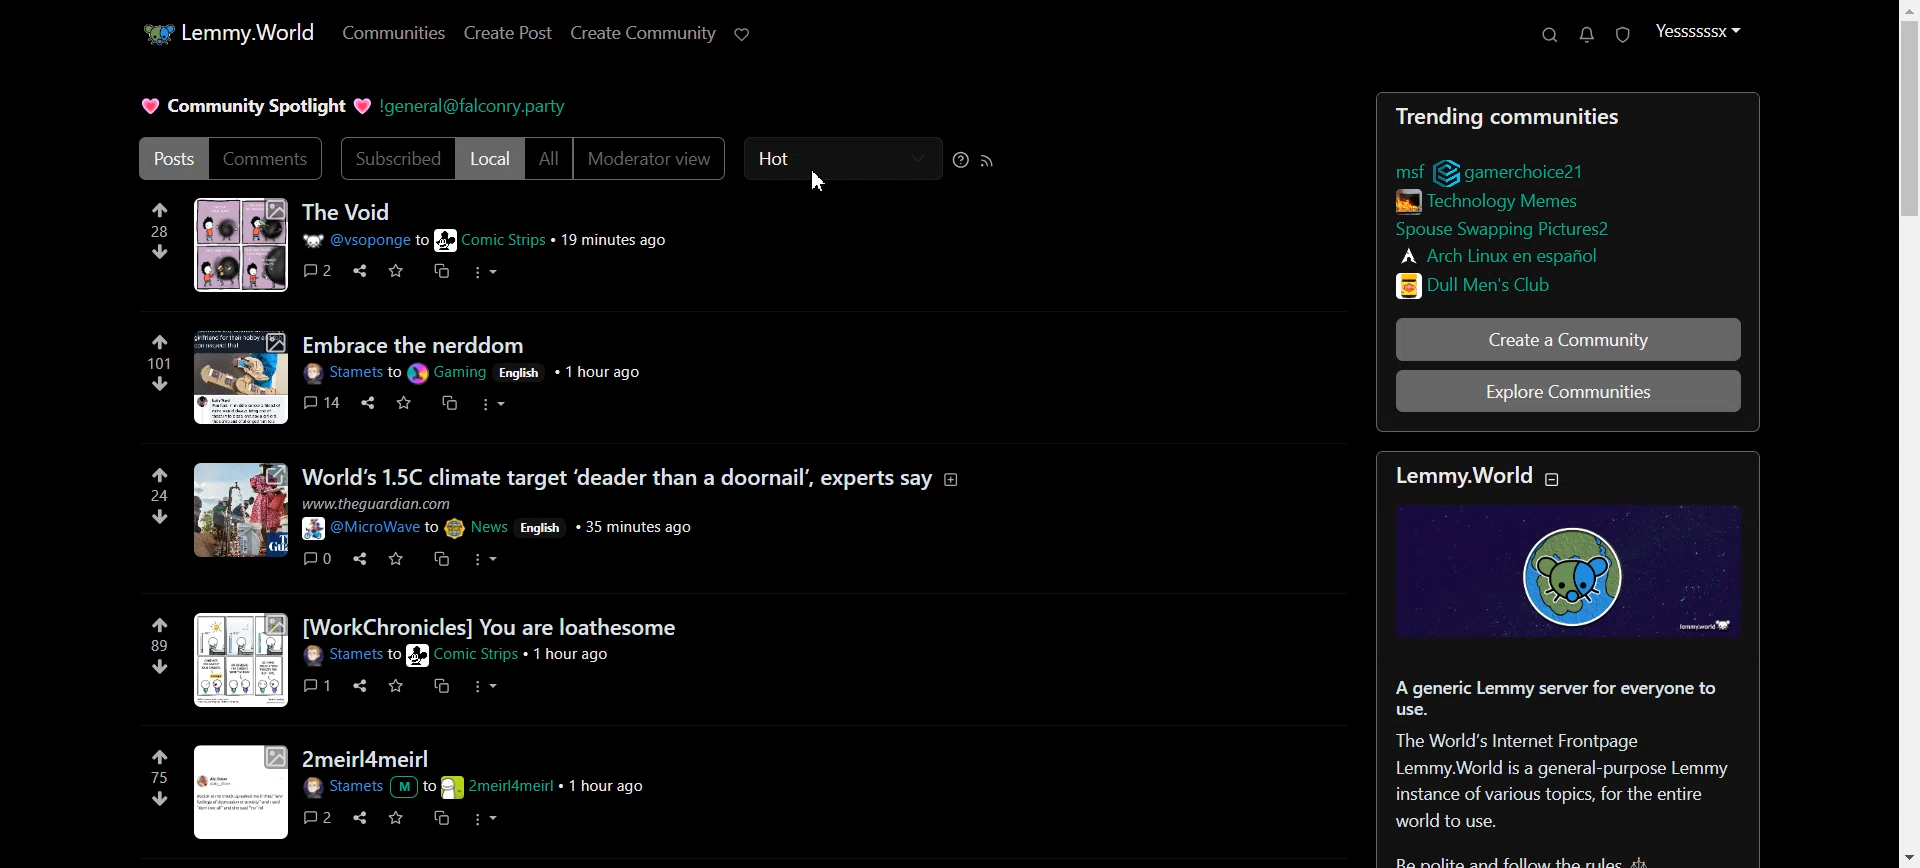 The width and height of the screenshot is (1920, 868). What do you see at coordinates (158, 646) in the screenshot?
I see `89` at bounding box center [158, 646].